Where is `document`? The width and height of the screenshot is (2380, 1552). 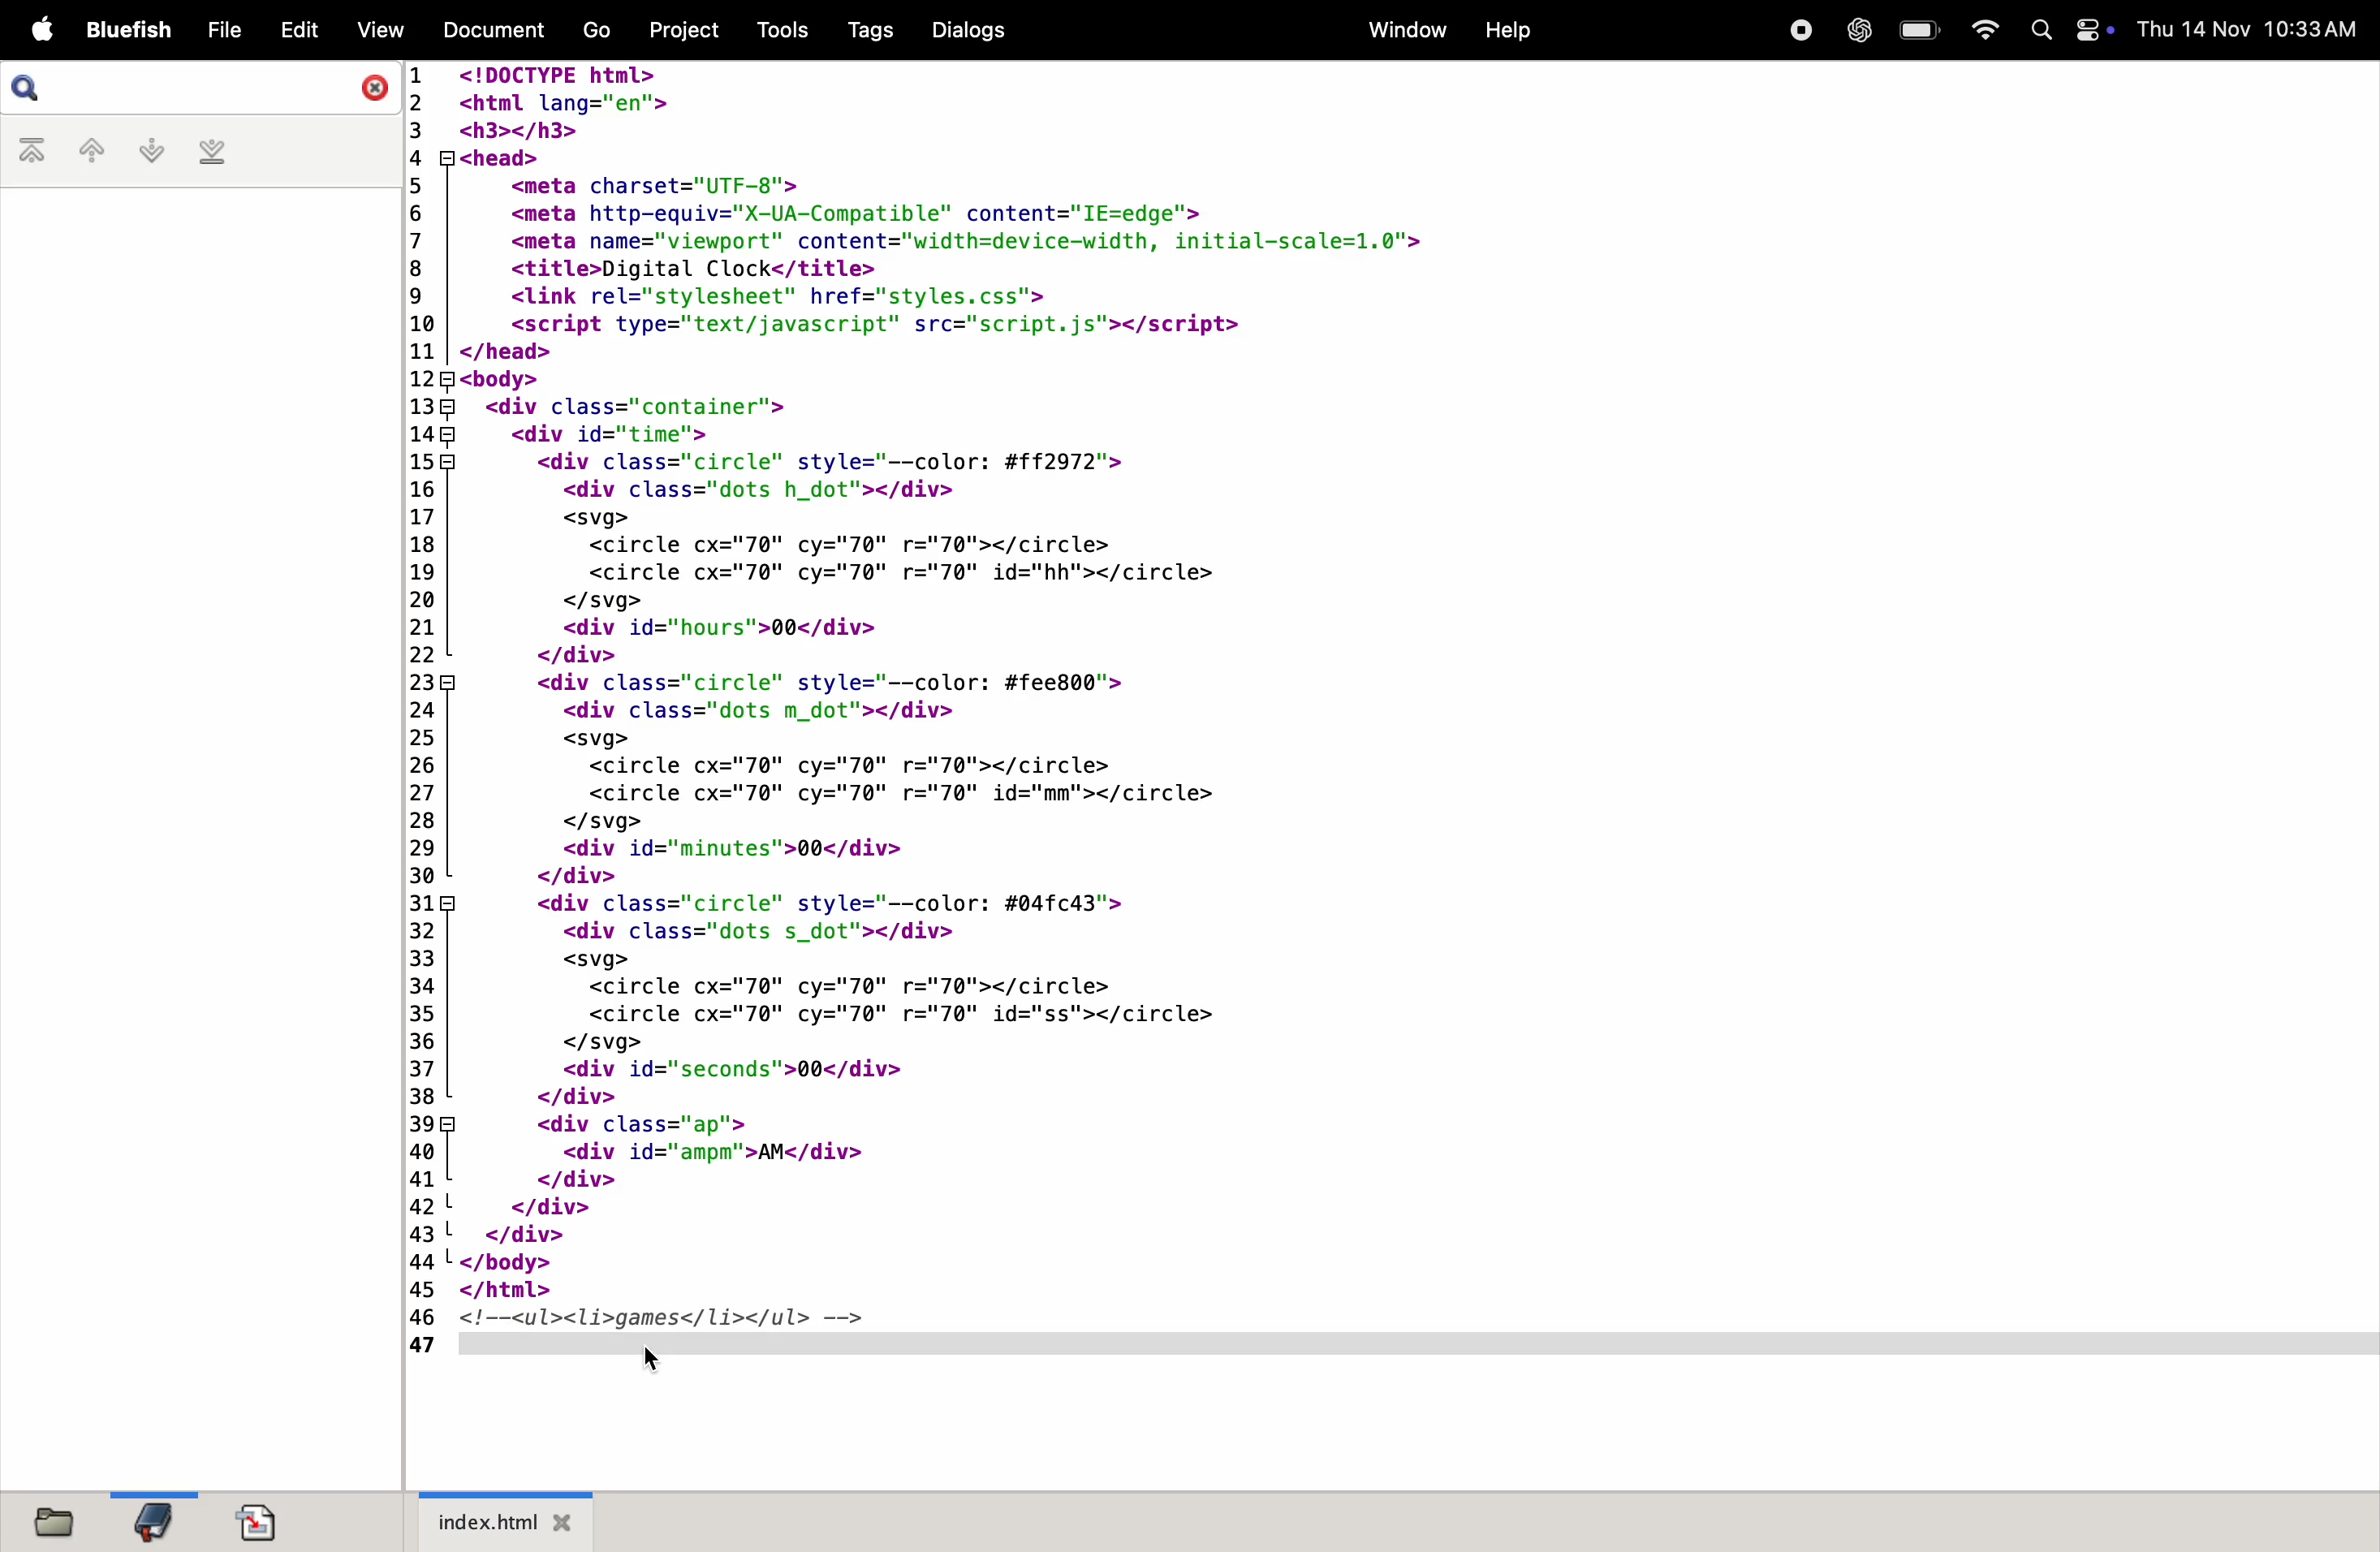
document is located at coordinates (258, 1515).